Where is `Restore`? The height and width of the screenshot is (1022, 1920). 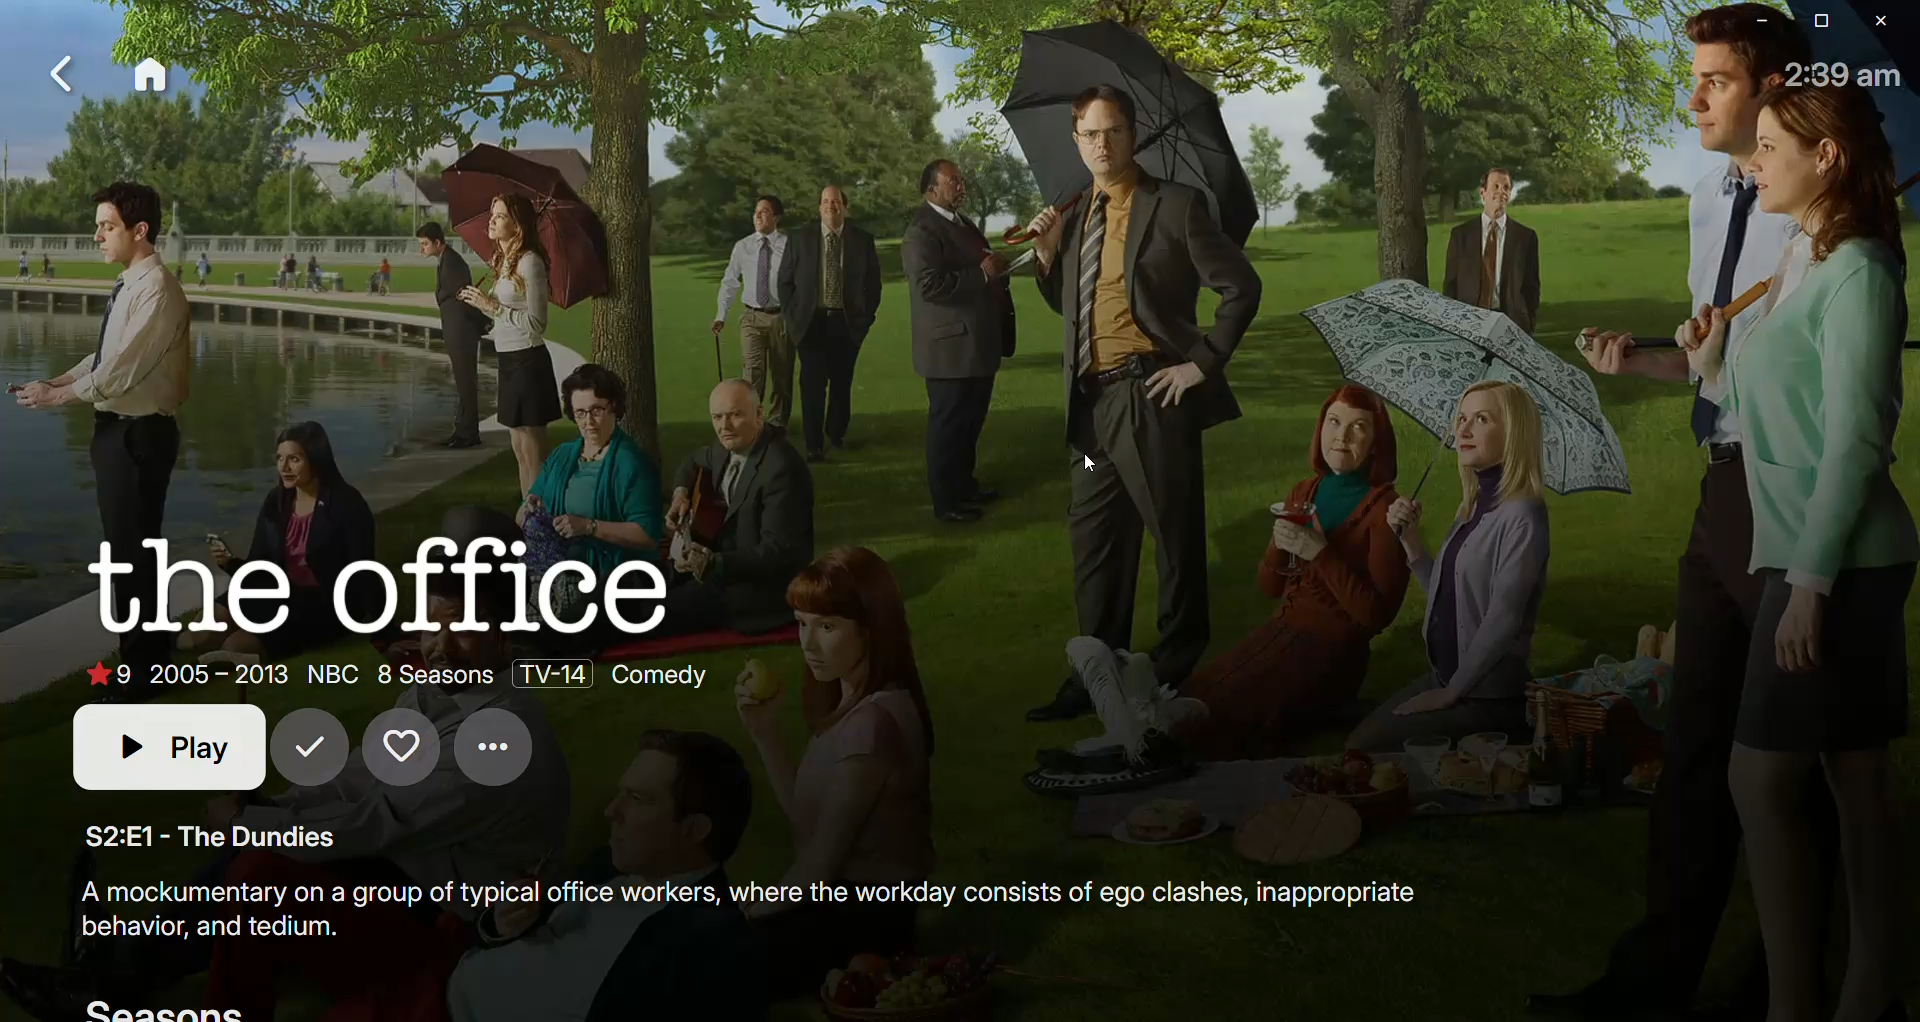 Restore is located at coordinates (1810, 22).